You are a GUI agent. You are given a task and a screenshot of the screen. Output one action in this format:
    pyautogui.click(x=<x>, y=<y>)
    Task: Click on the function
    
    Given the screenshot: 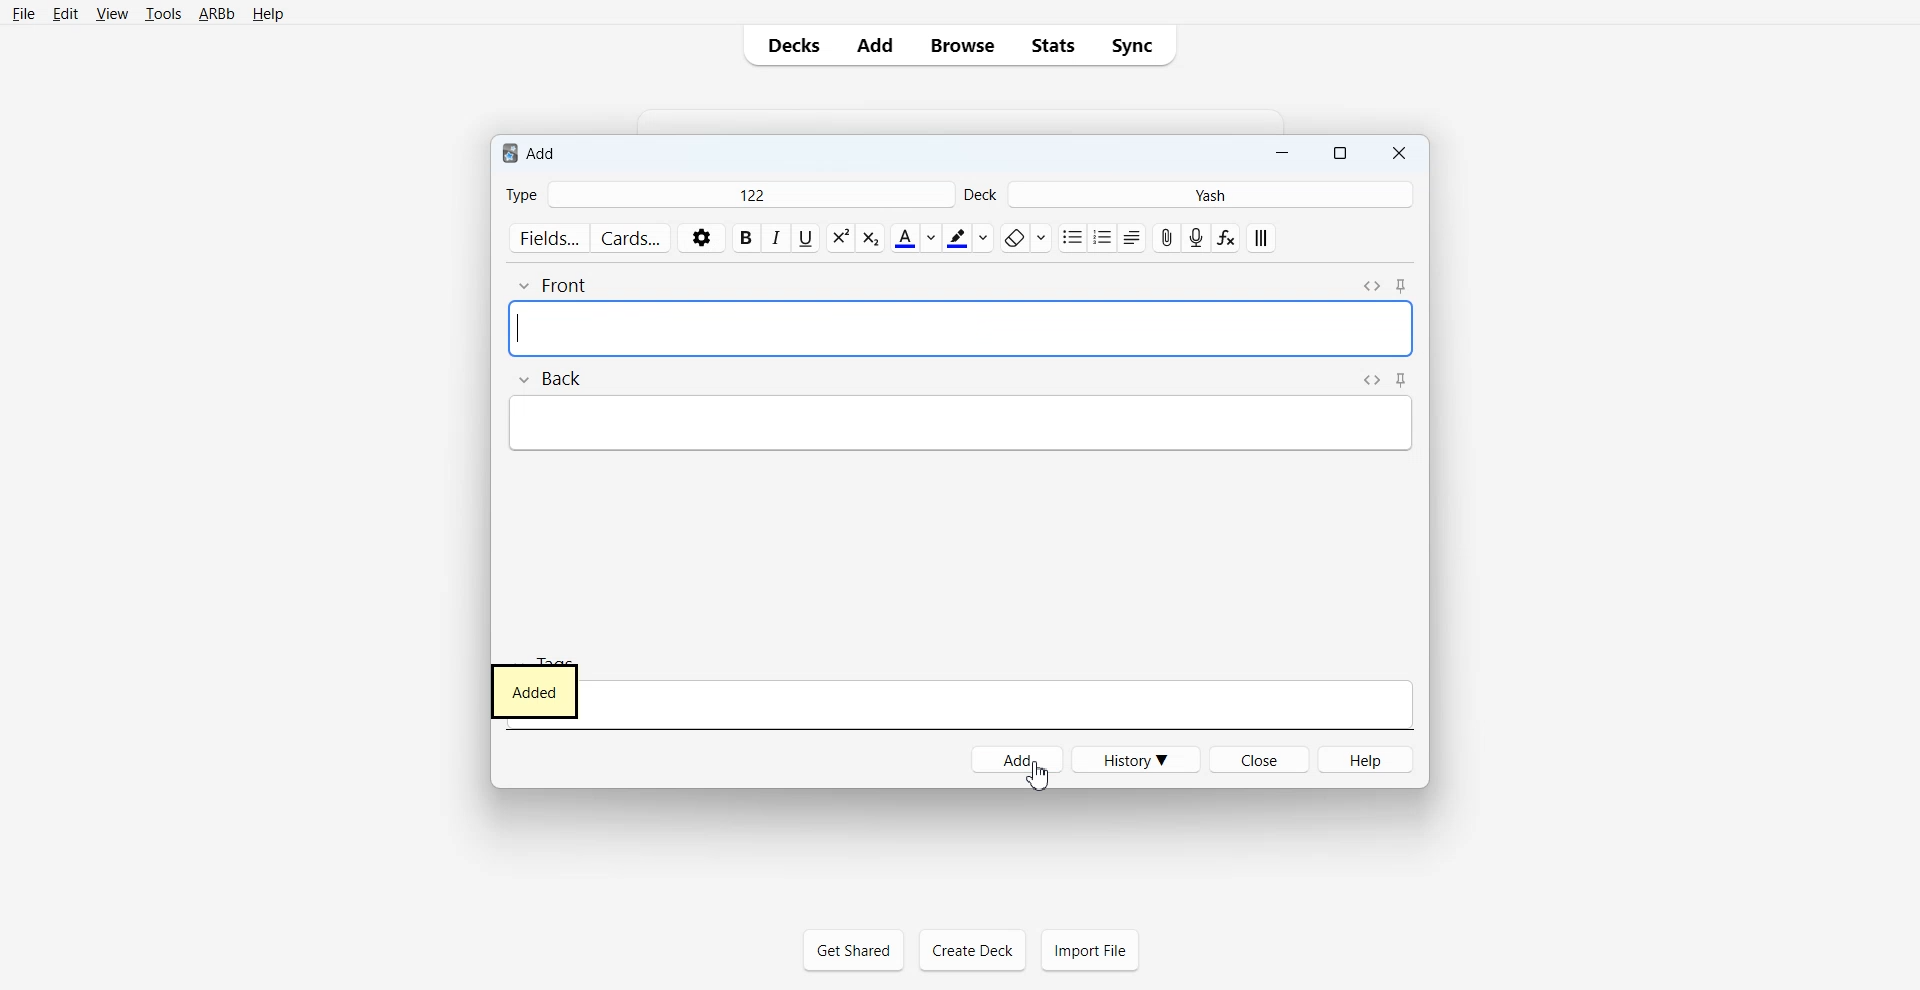 What is the action you would take?
    pyautogui.click(x=1226, y=238)
    